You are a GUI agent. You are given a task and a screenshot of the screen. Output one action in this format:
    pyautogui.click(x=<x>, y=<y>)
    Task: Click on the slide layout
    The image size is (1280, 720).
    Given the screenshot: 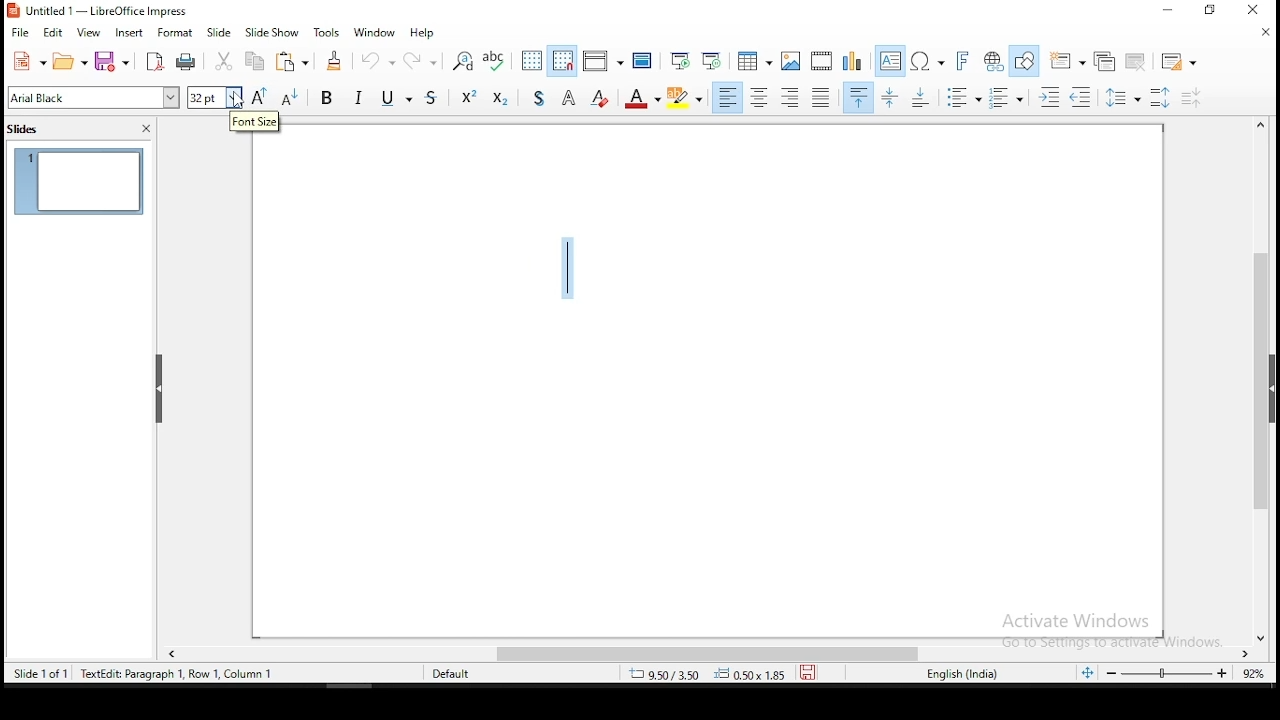 What is the action you would take?
    pyautogui.click(x=1181, y=62)
    